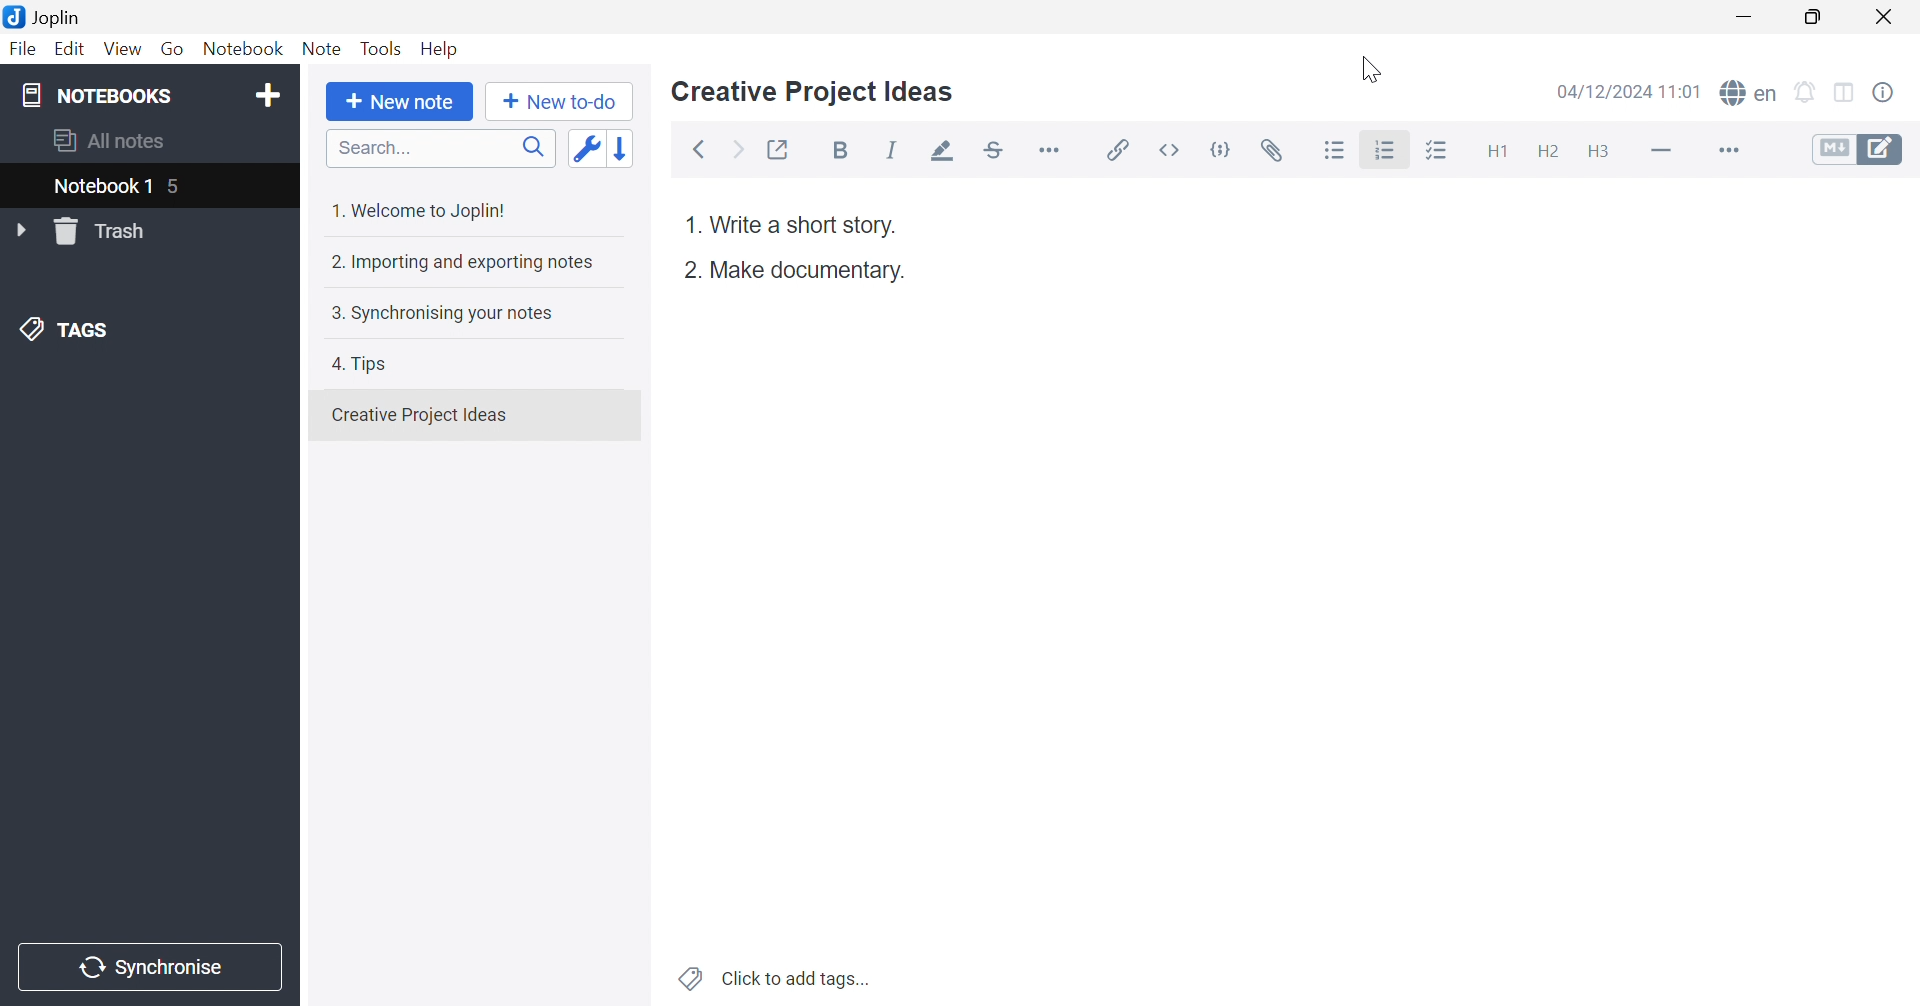 Image resolution: width=1920 pixels, height=1006 pixels. I want to click on Notebook 1, so click(100, 188).